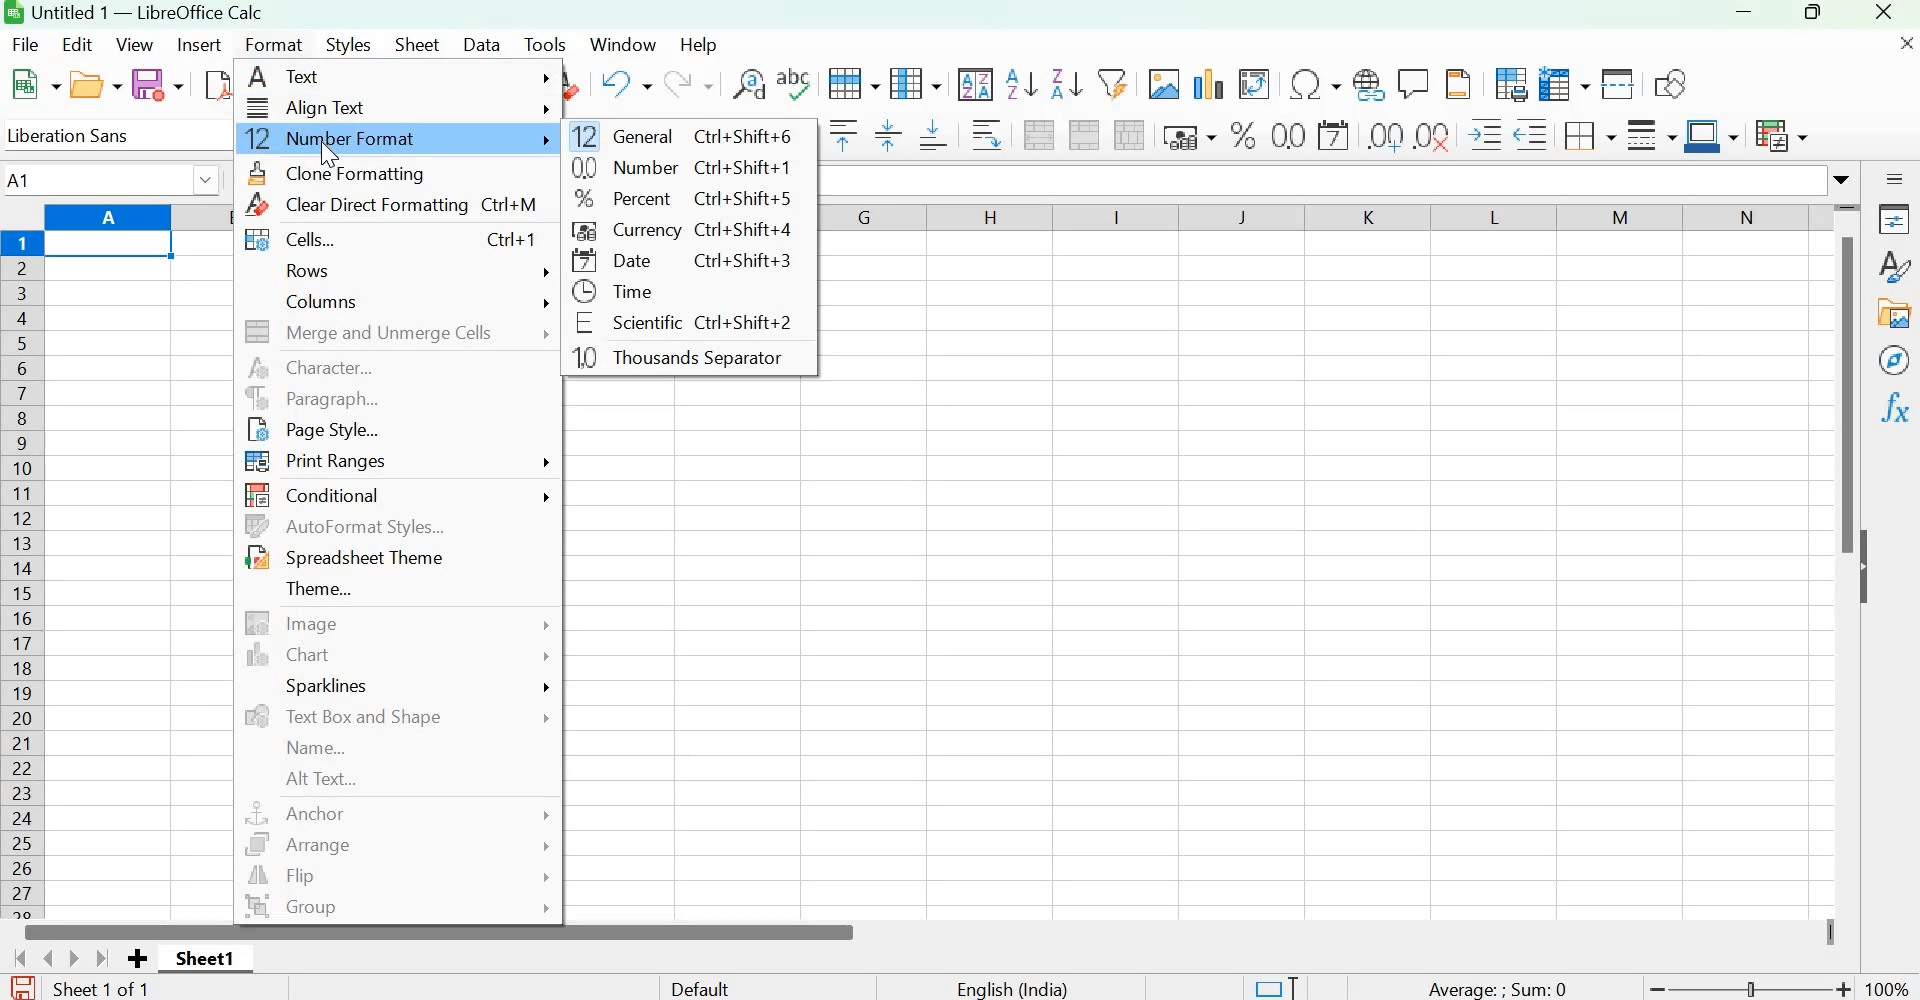 The height and width of the screenshot is (1000, 1920). What do you see at coordinates (1323, 563) in the screenshot?
I see `workspace` at bounding box center [1323, 563].